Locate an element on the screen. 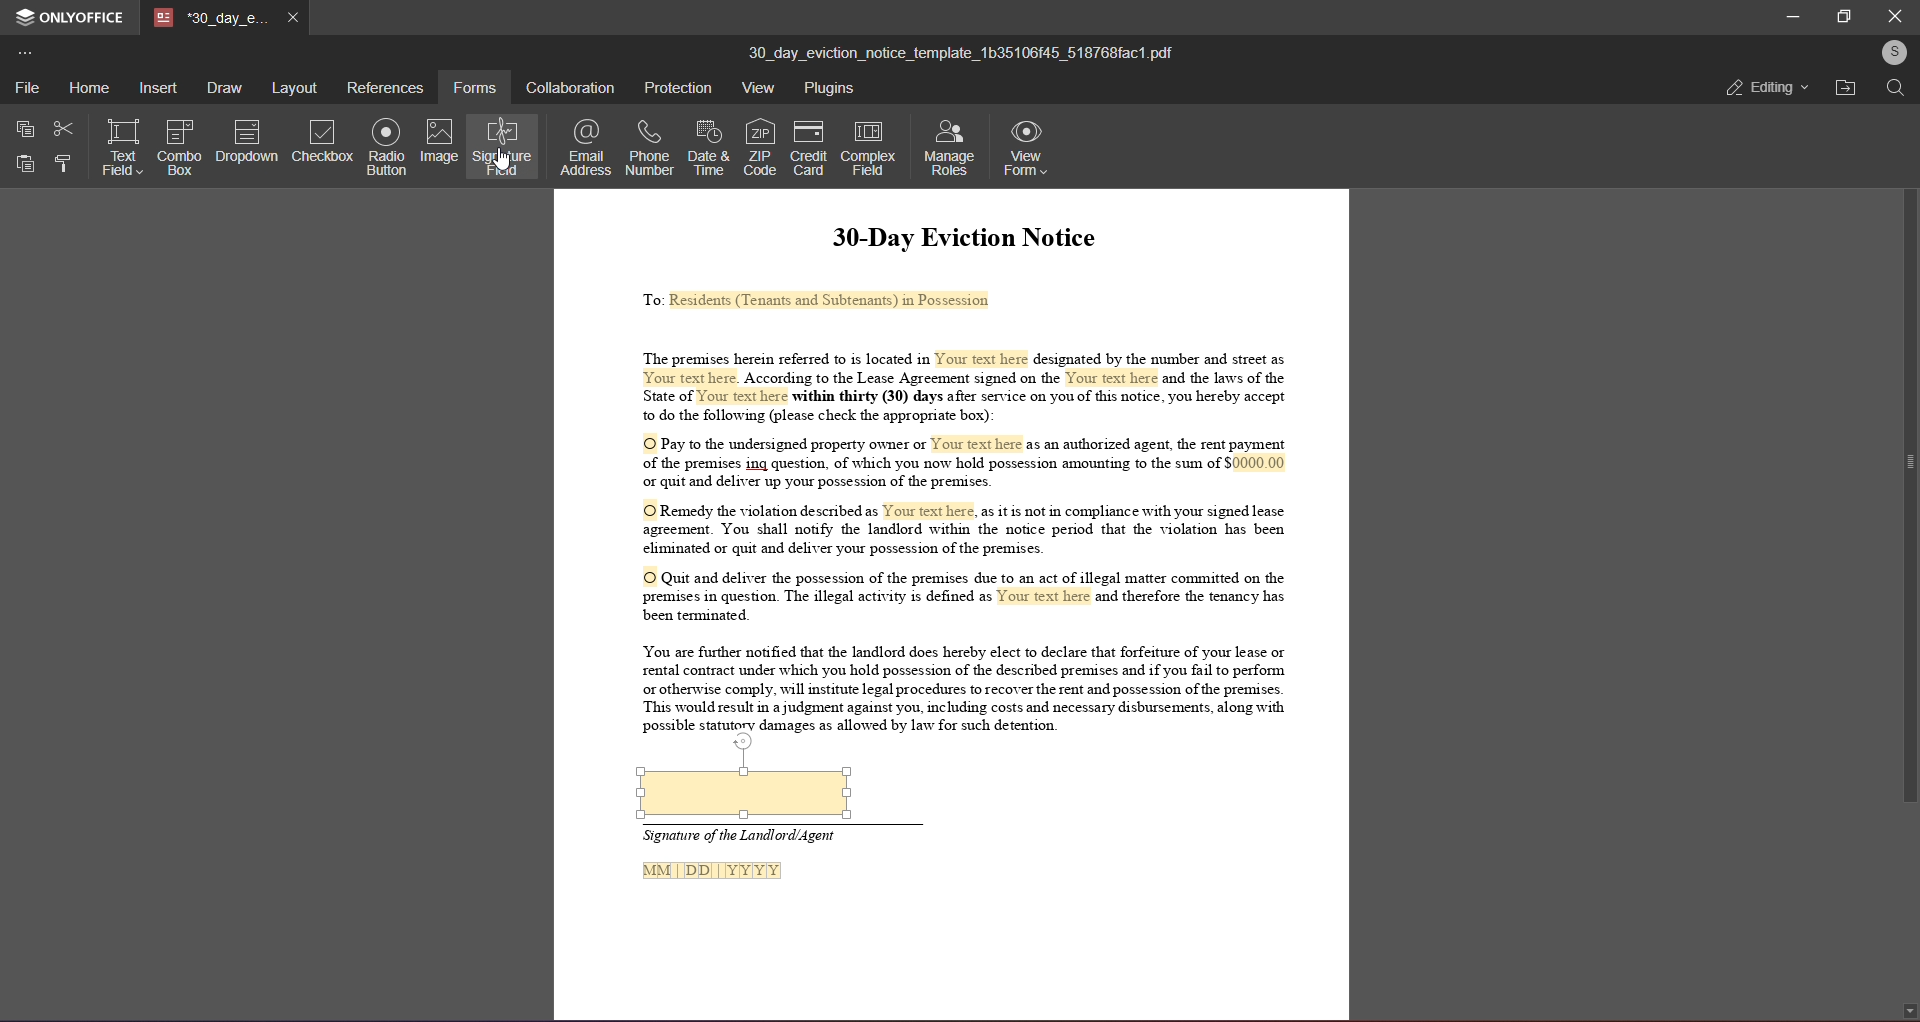  checkbox is located at coordinates (323, 141).